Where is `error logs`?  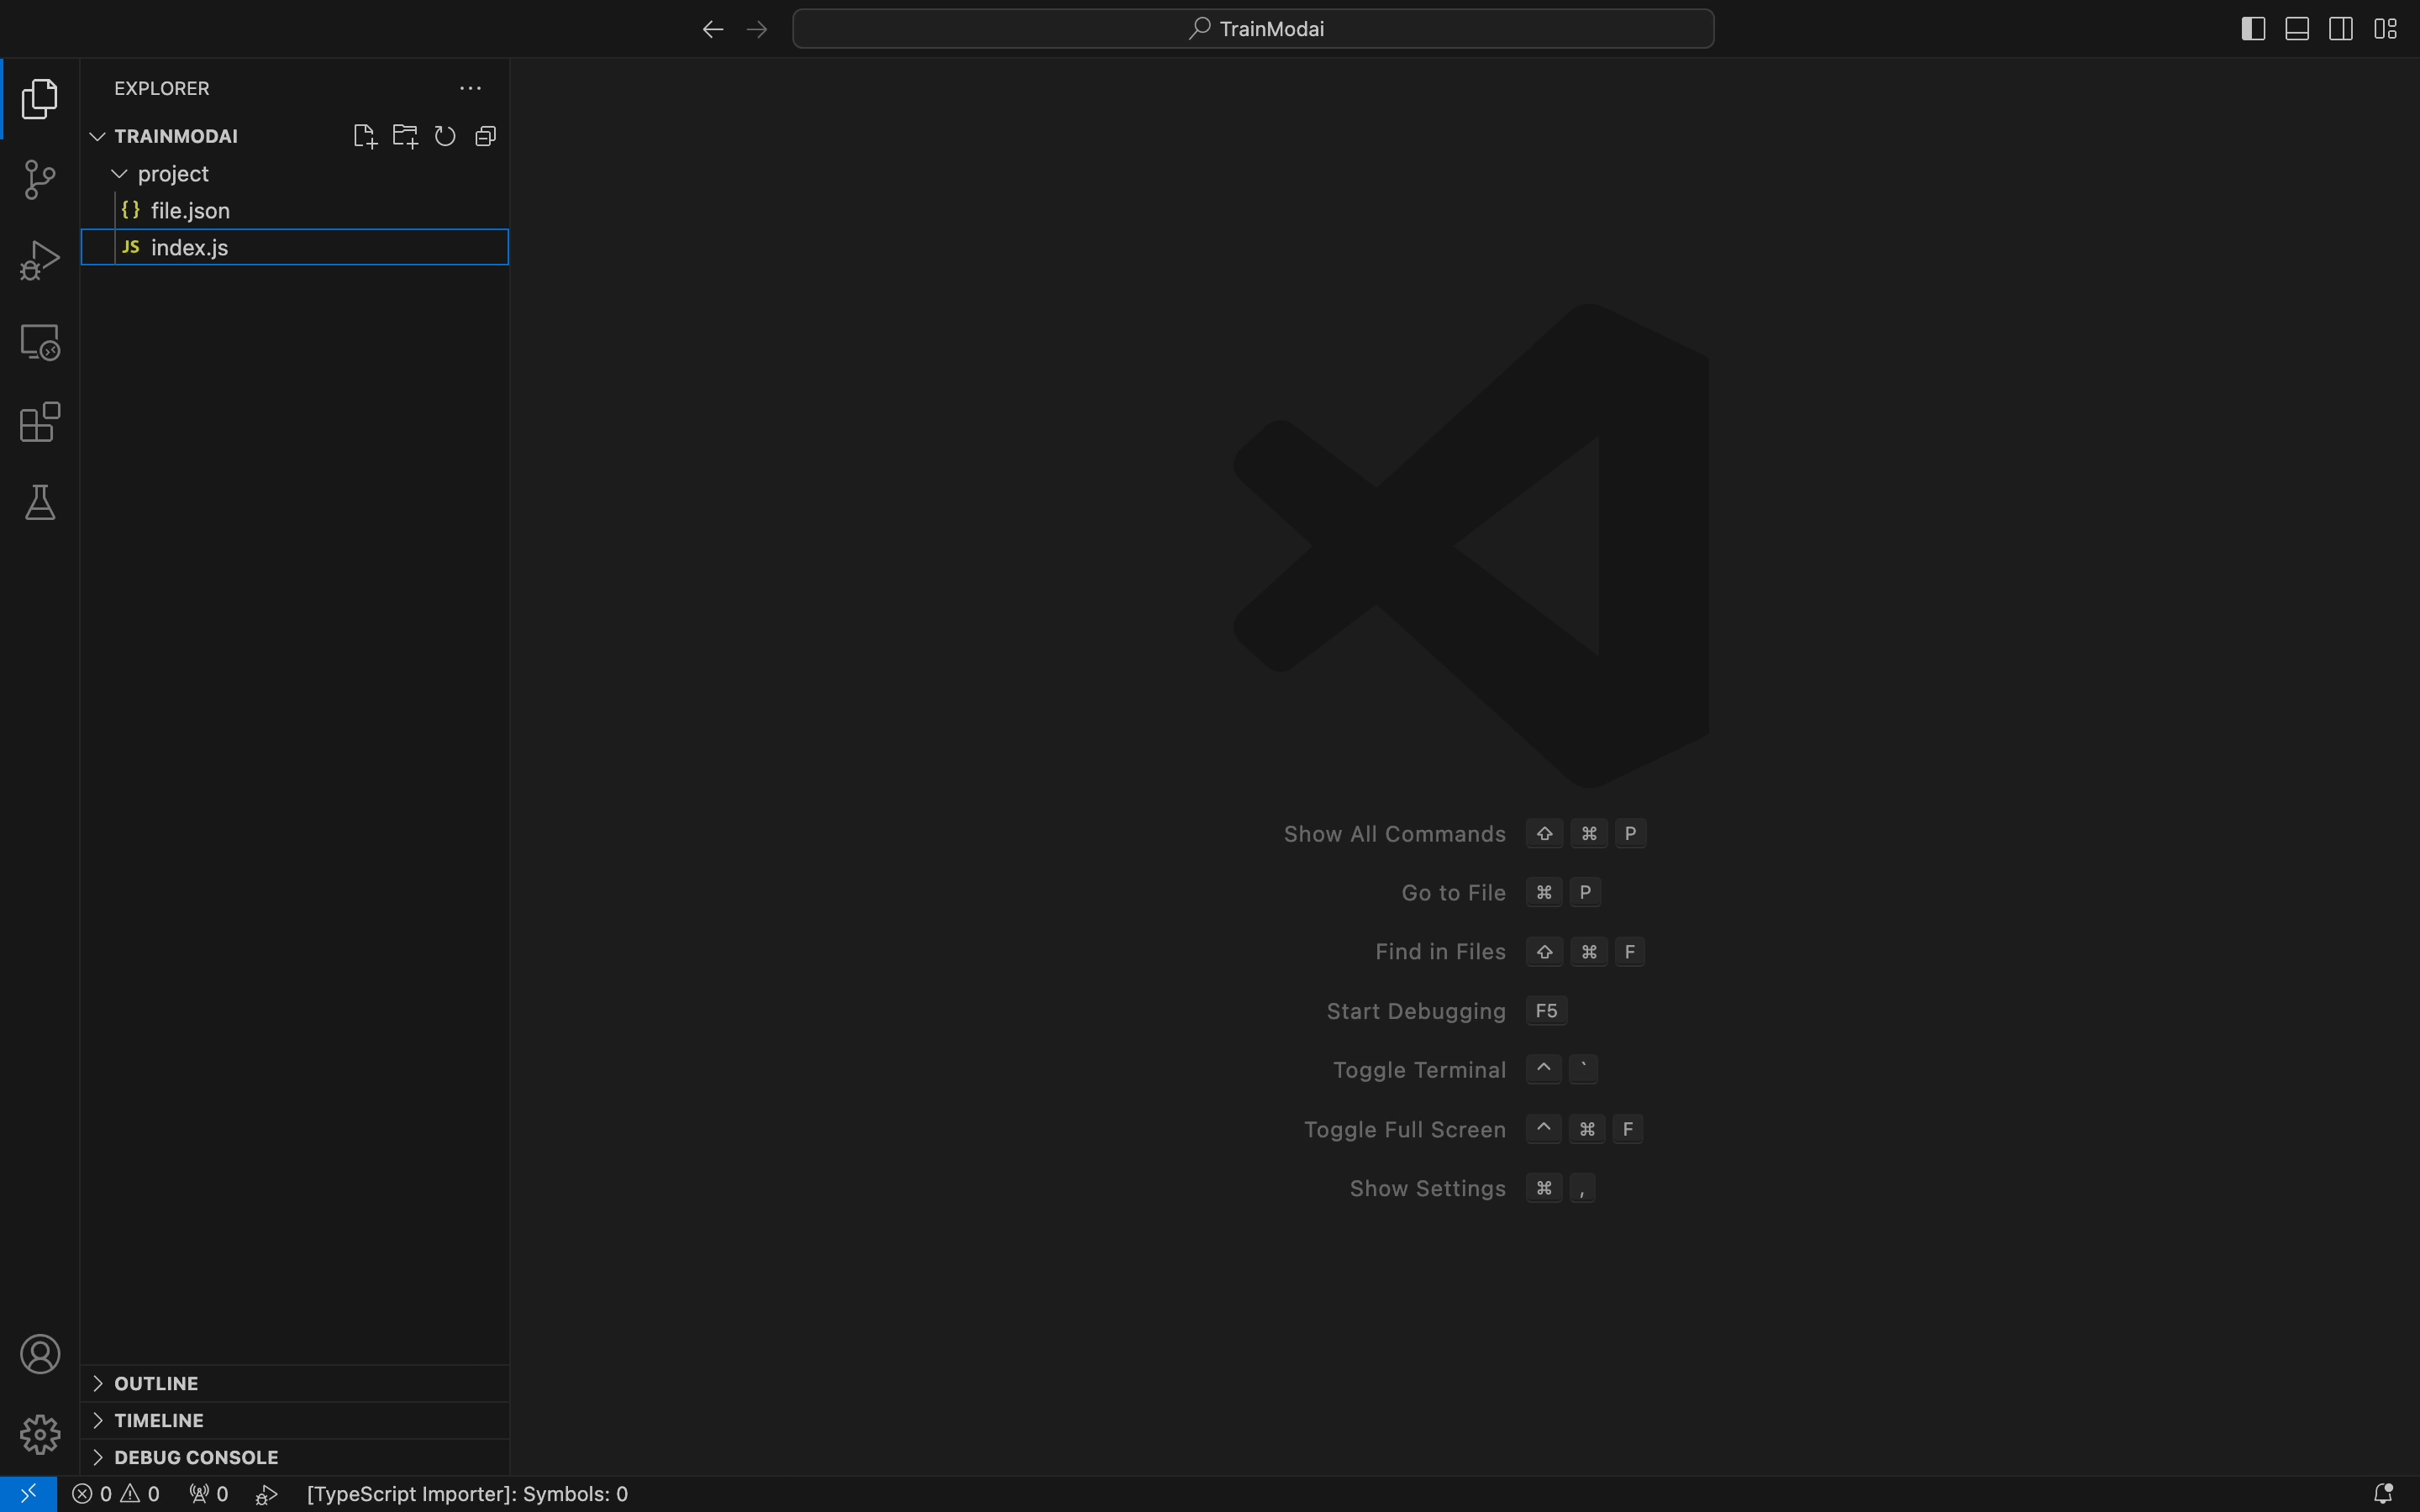
error logs is located at coordinates (118, 1495).